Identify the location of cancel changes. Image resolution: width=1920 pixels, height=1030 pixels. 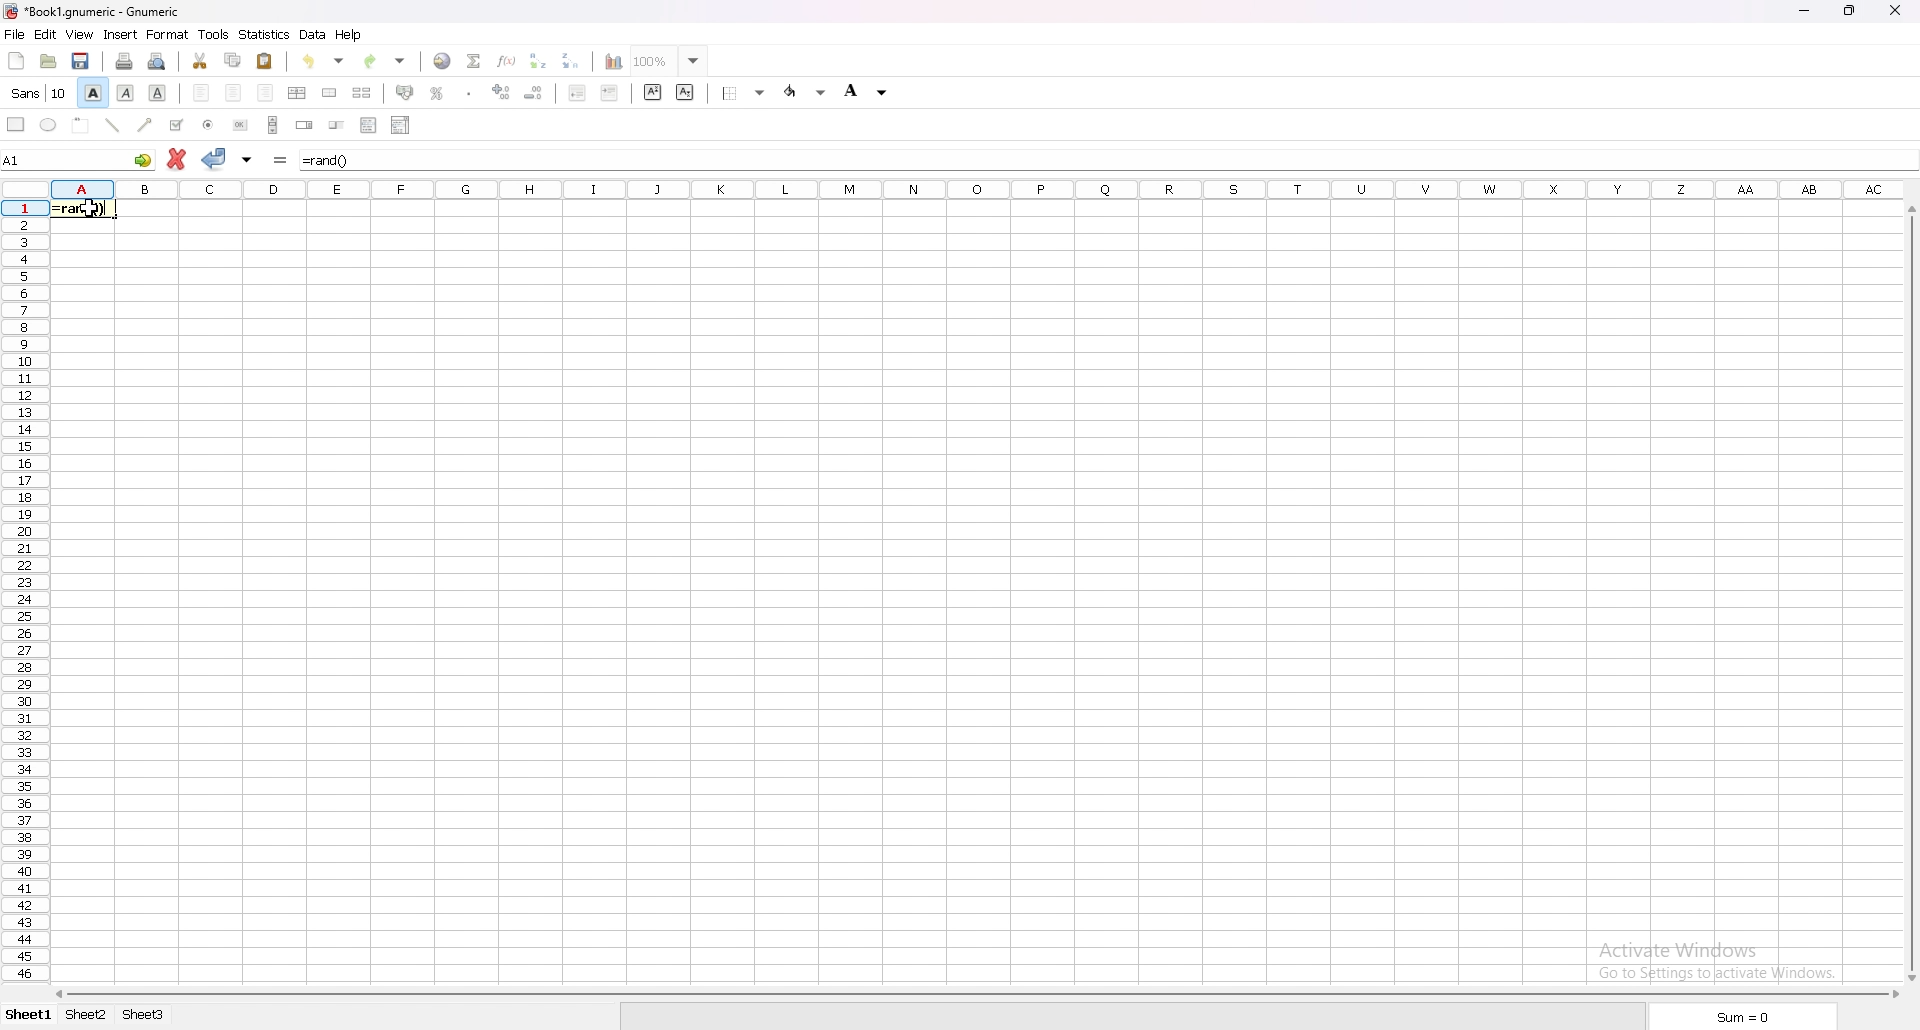
(180, 159).